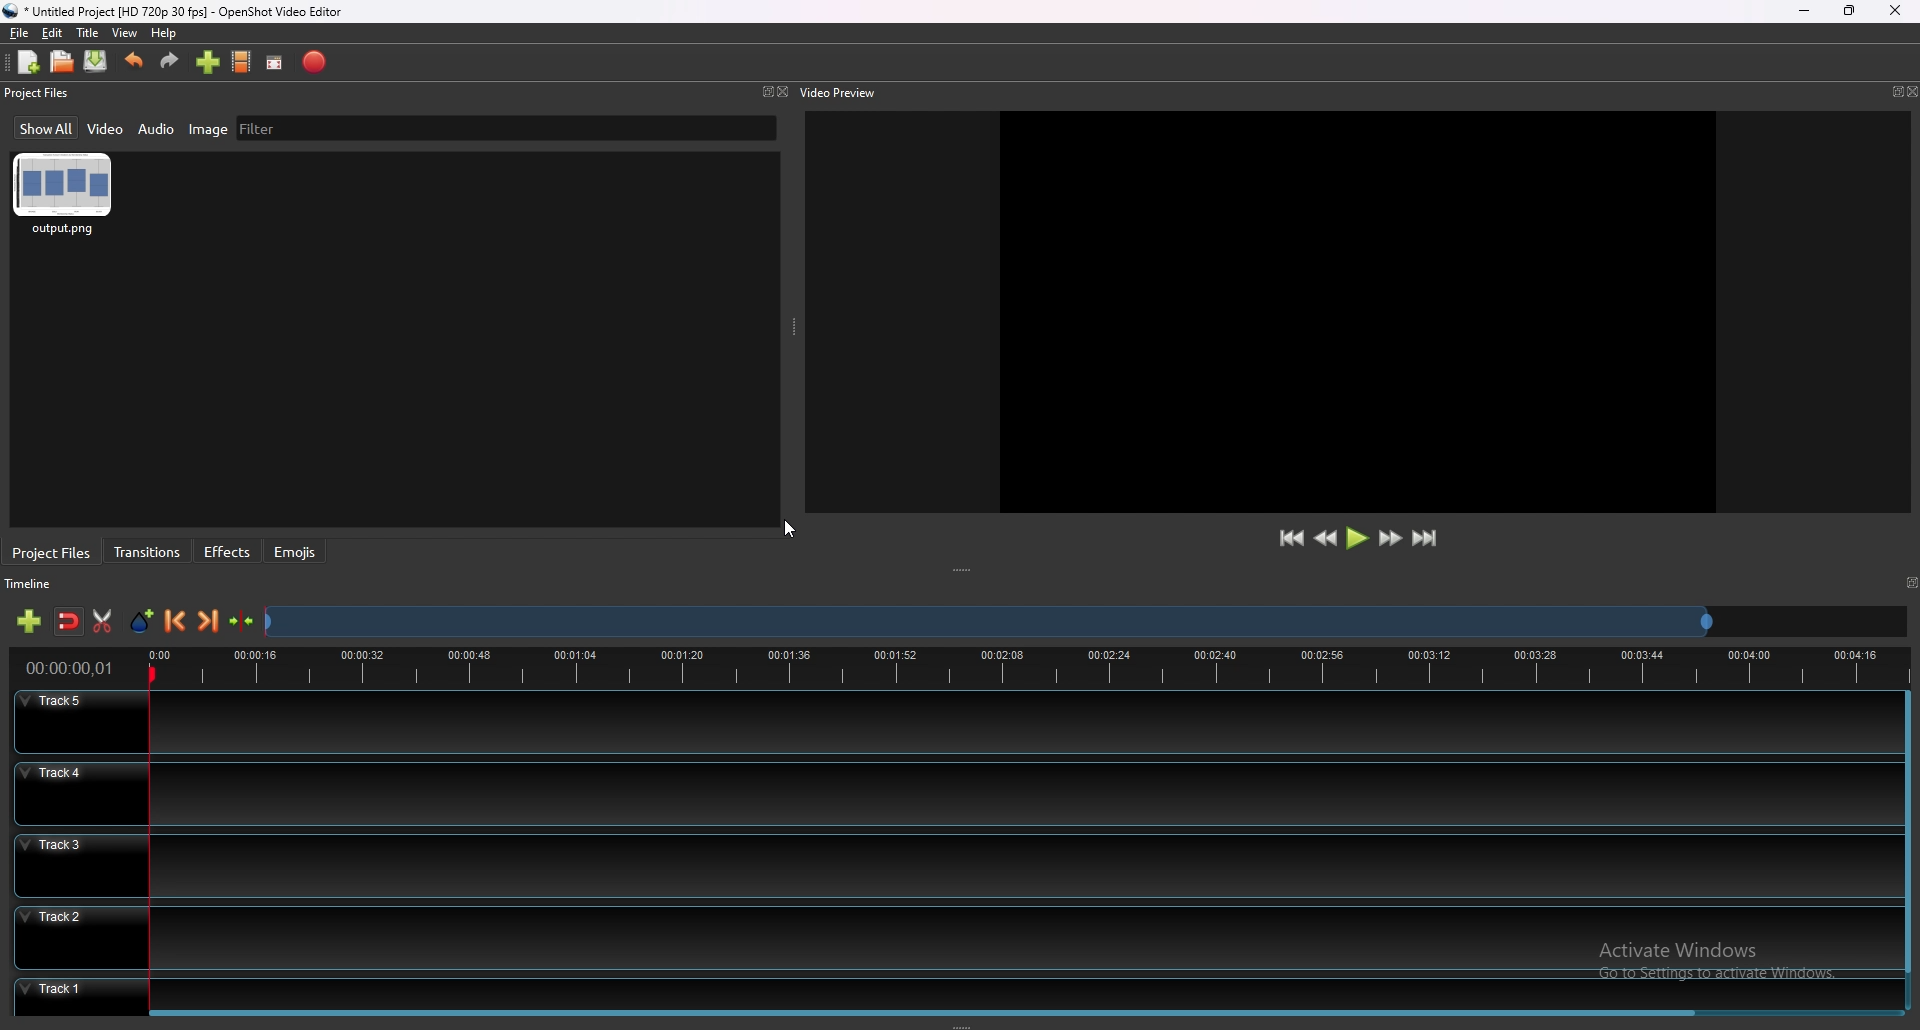  I want to click on previous marker, so click(176, 621).